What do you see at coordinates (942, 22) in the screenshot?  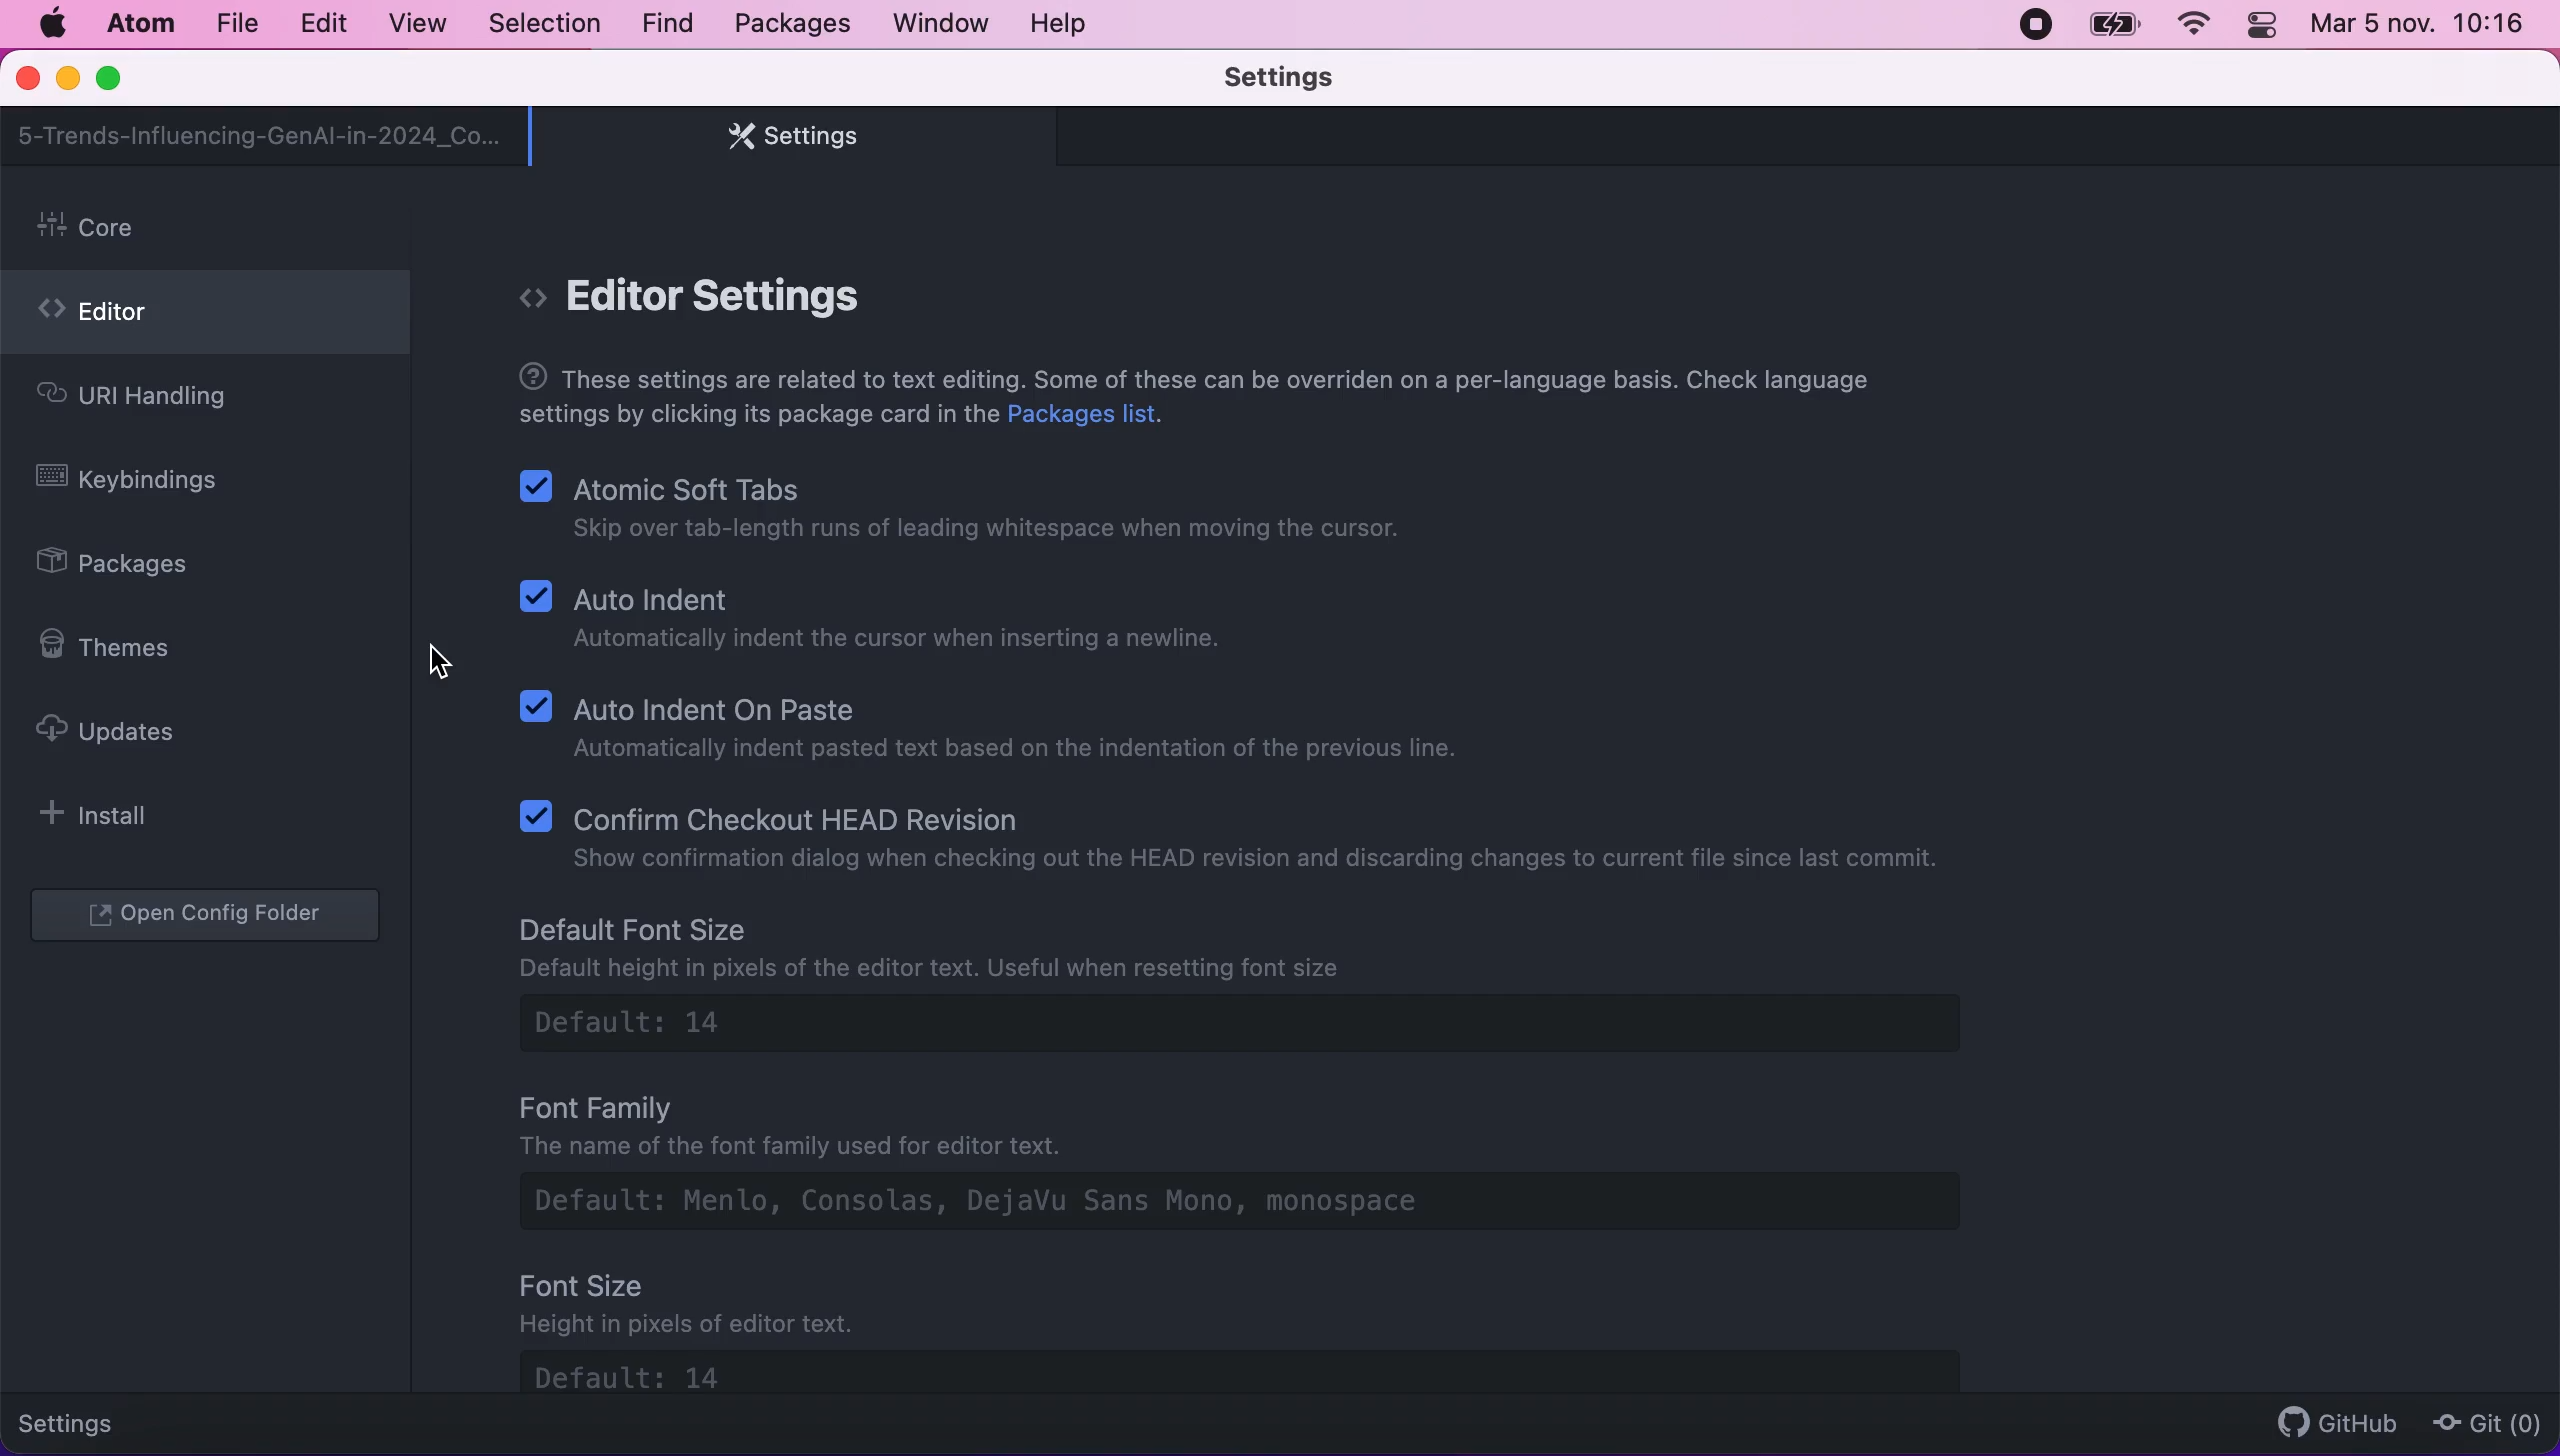 I see `window` at bounding box center [942, 22].